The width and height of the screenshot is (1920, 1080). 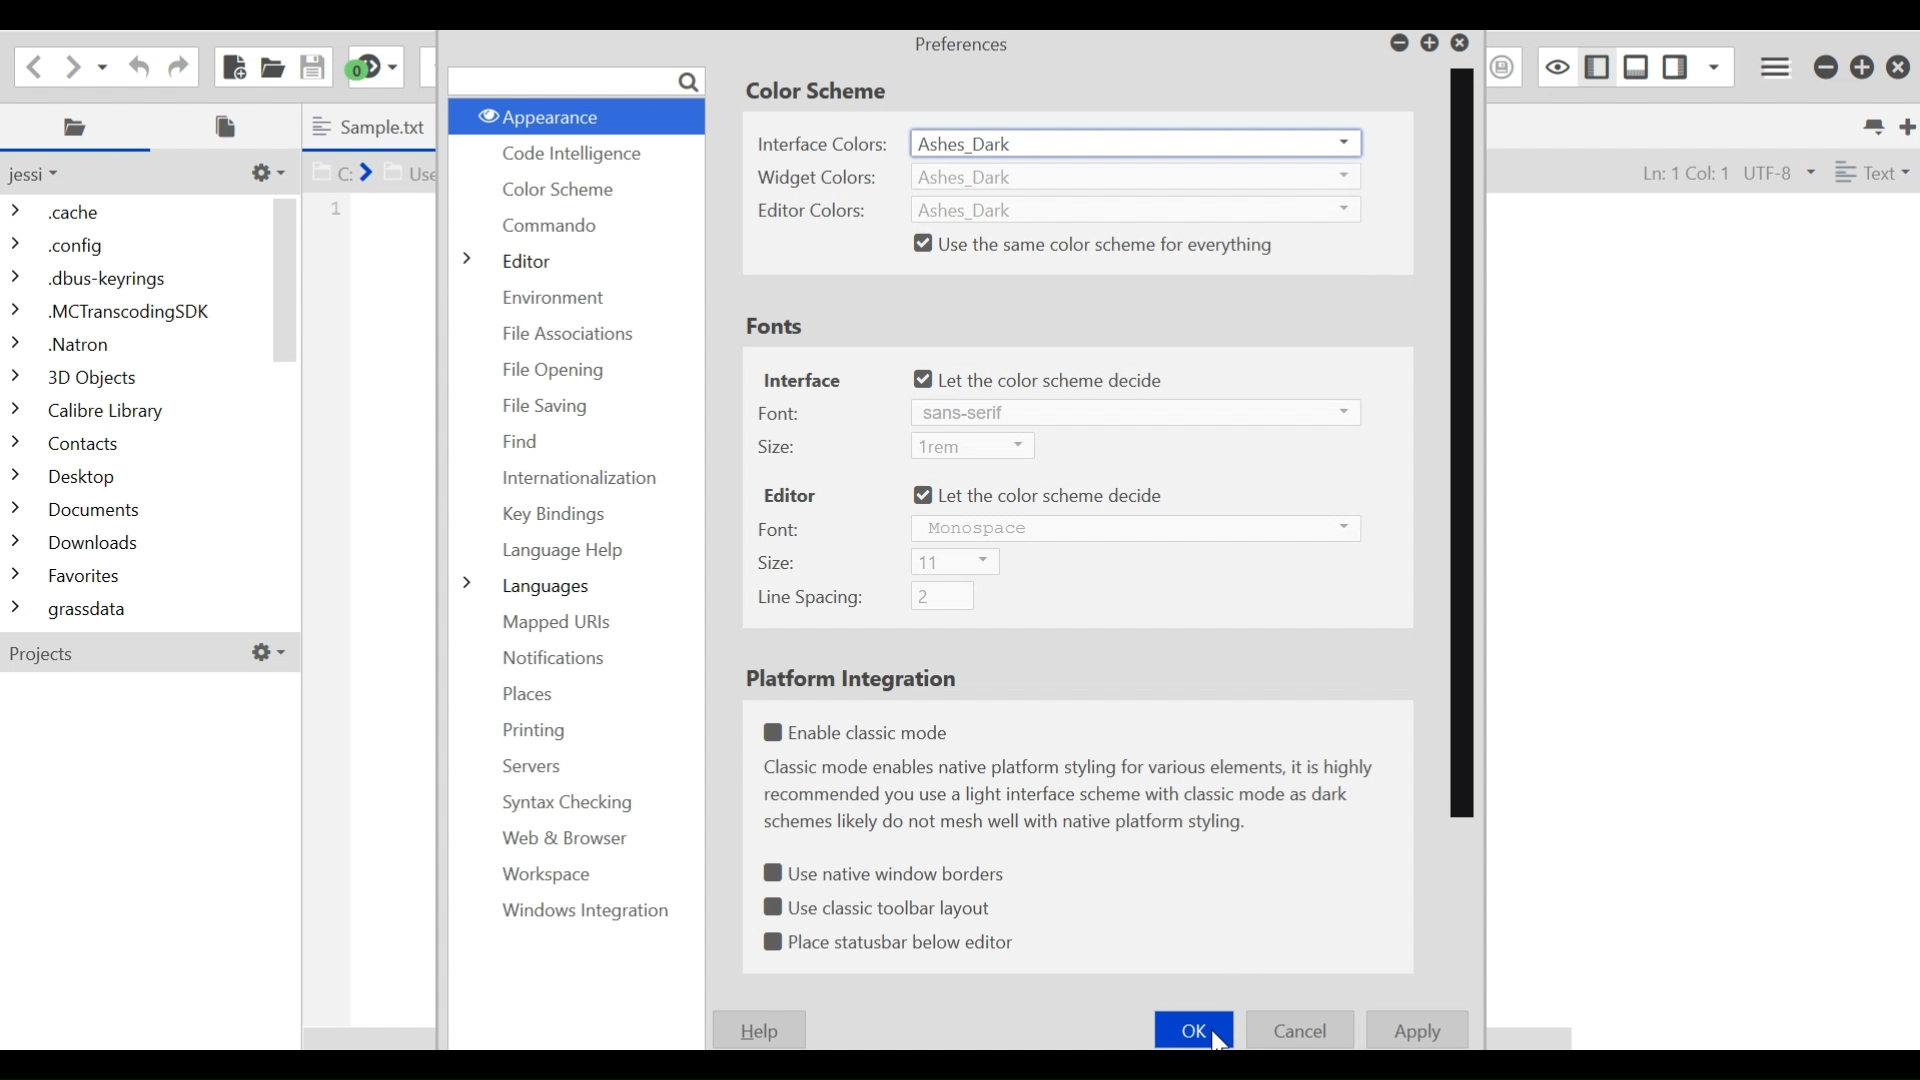 I want to click on Restor, so click(x=1430, y=43).